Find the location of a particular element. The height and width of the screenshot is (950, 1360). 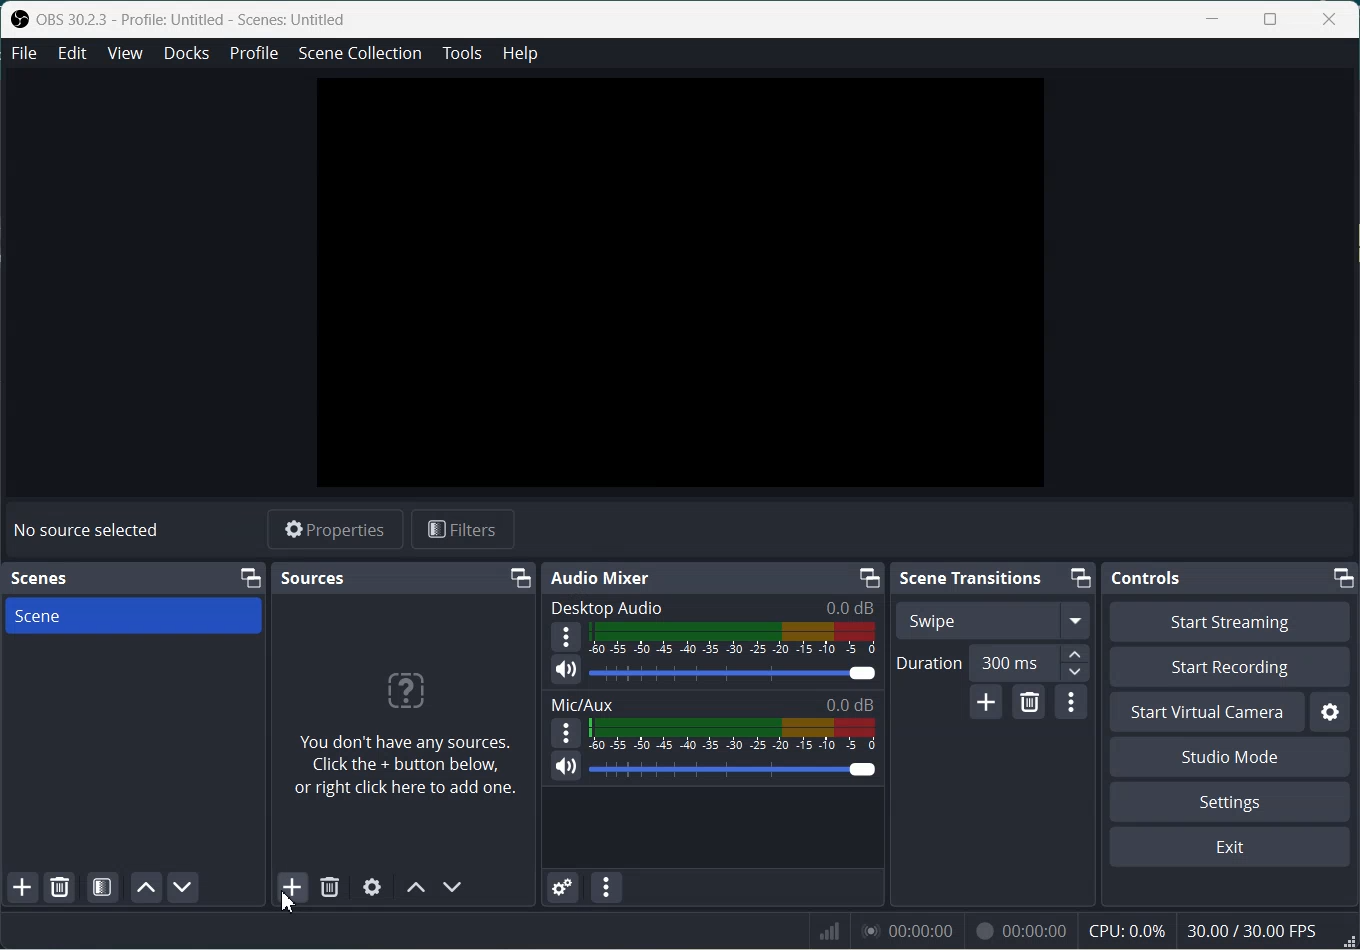

More is located at coordinates (564, 637).